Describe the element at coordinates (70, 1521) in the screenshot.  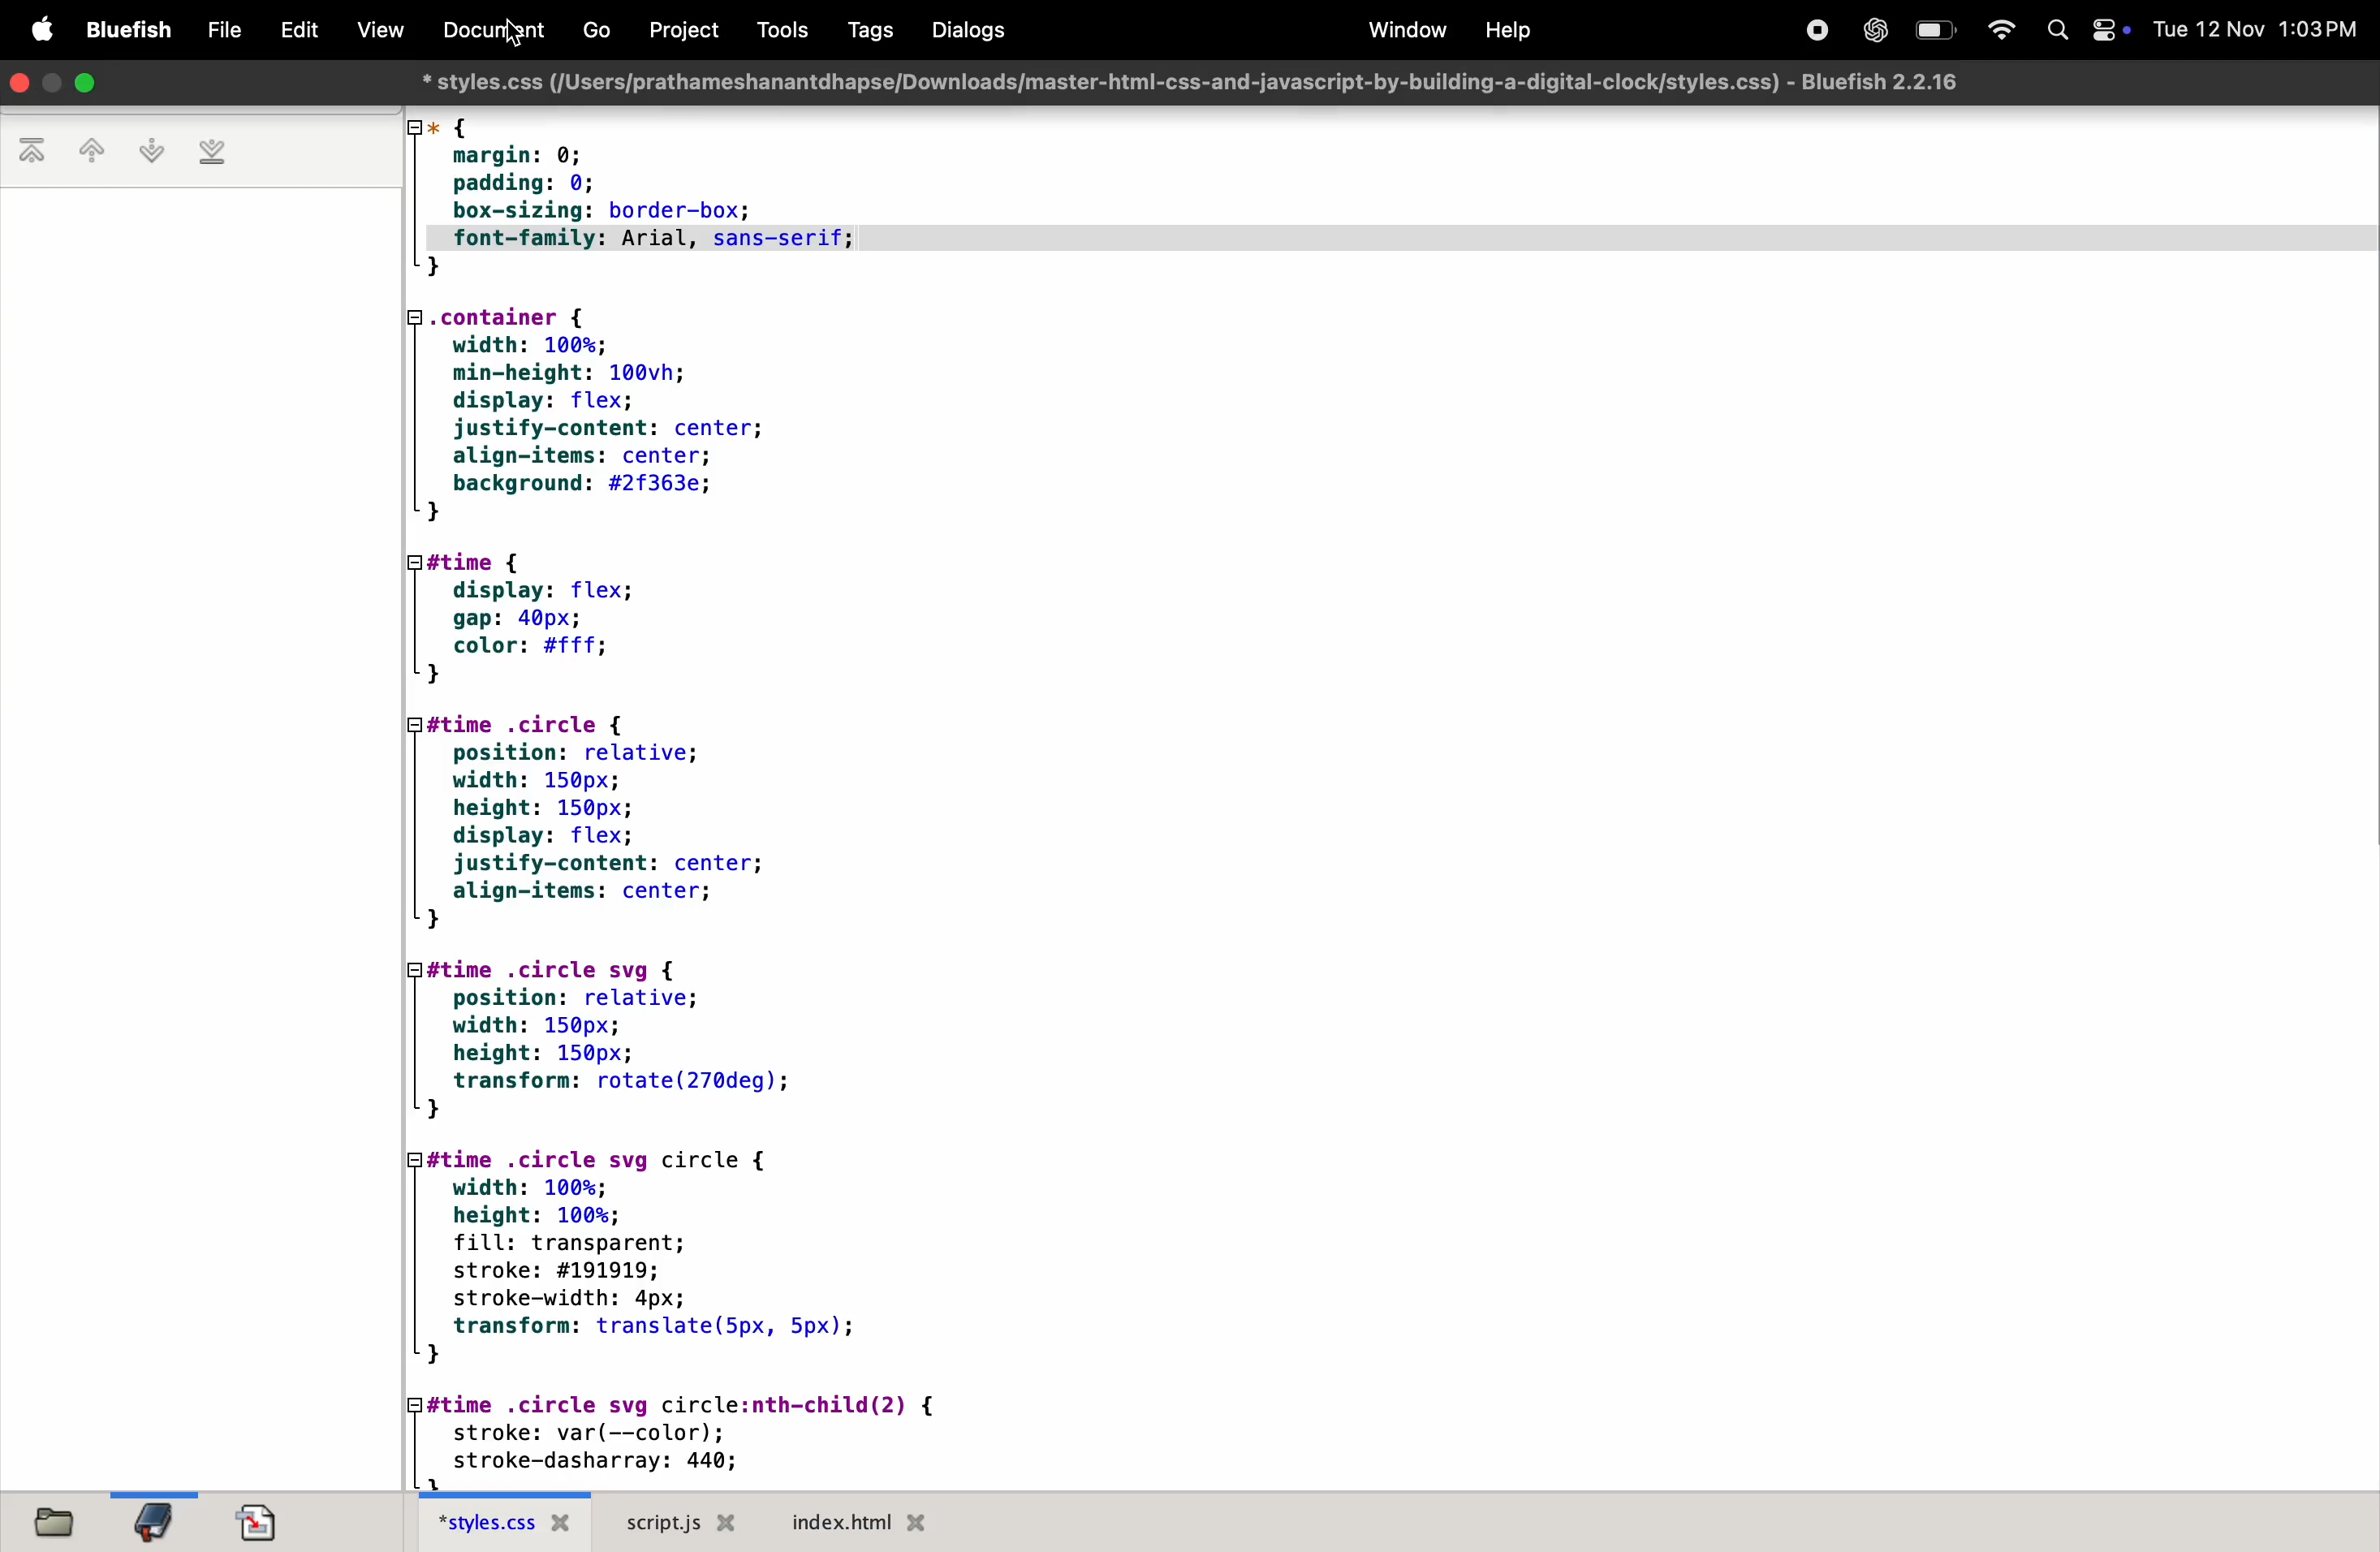
I see `file` at that location.